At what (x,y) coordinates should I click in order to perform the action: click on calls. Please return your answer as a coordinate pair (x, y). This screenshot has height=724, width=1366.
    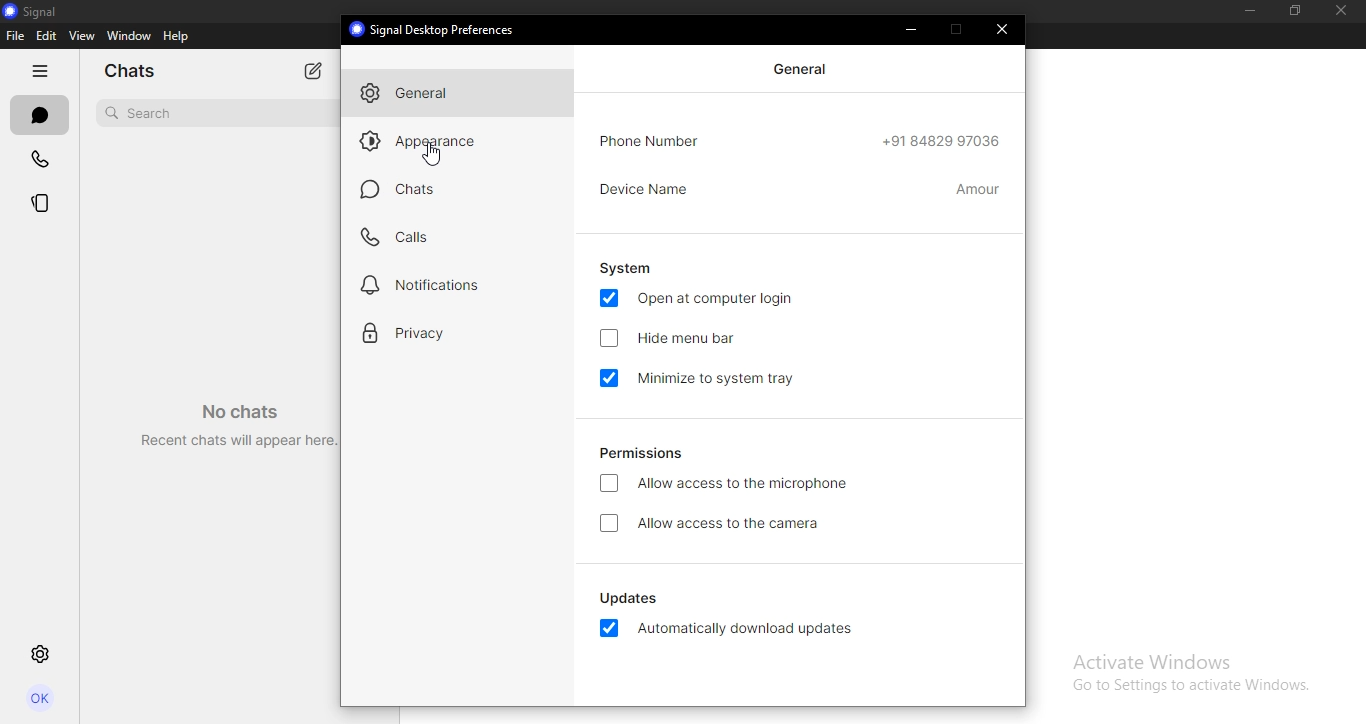
    Looking at the image, I should click on (40, 161).